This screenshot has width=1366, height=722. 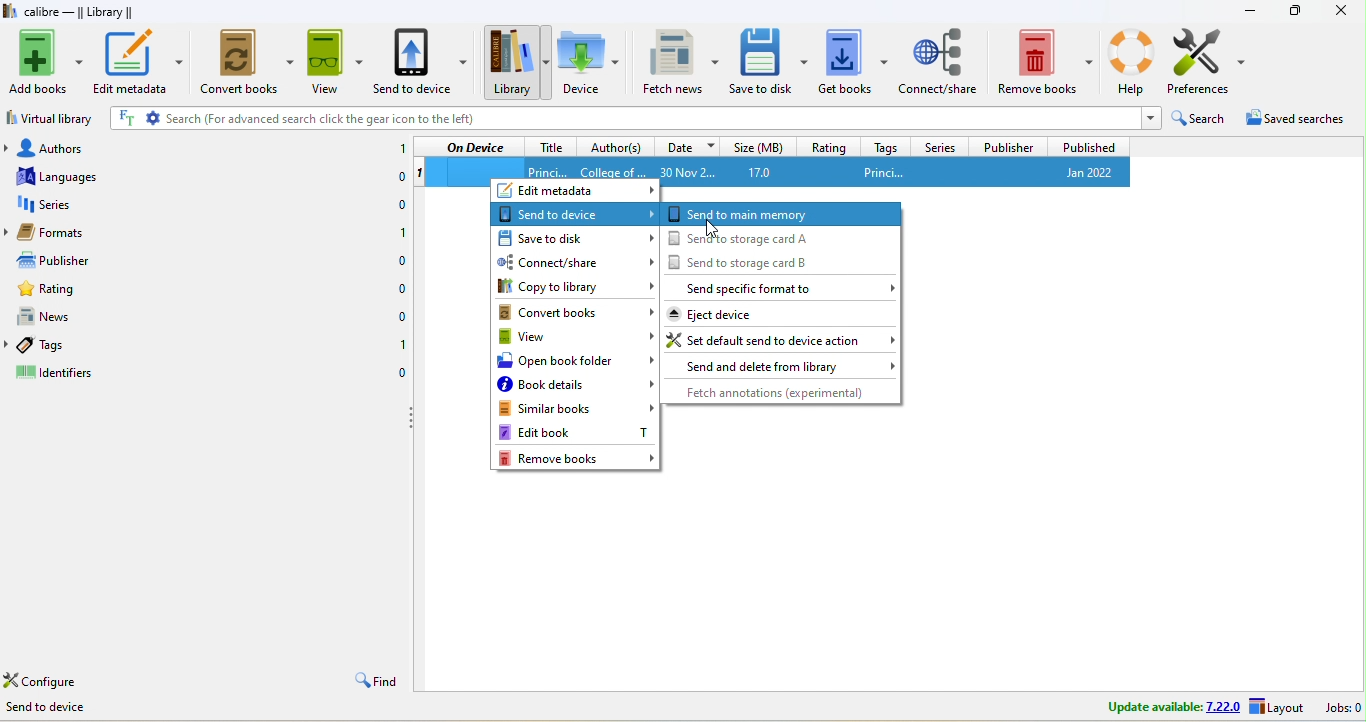 I want to click on 1, so click(x=398, y=232).